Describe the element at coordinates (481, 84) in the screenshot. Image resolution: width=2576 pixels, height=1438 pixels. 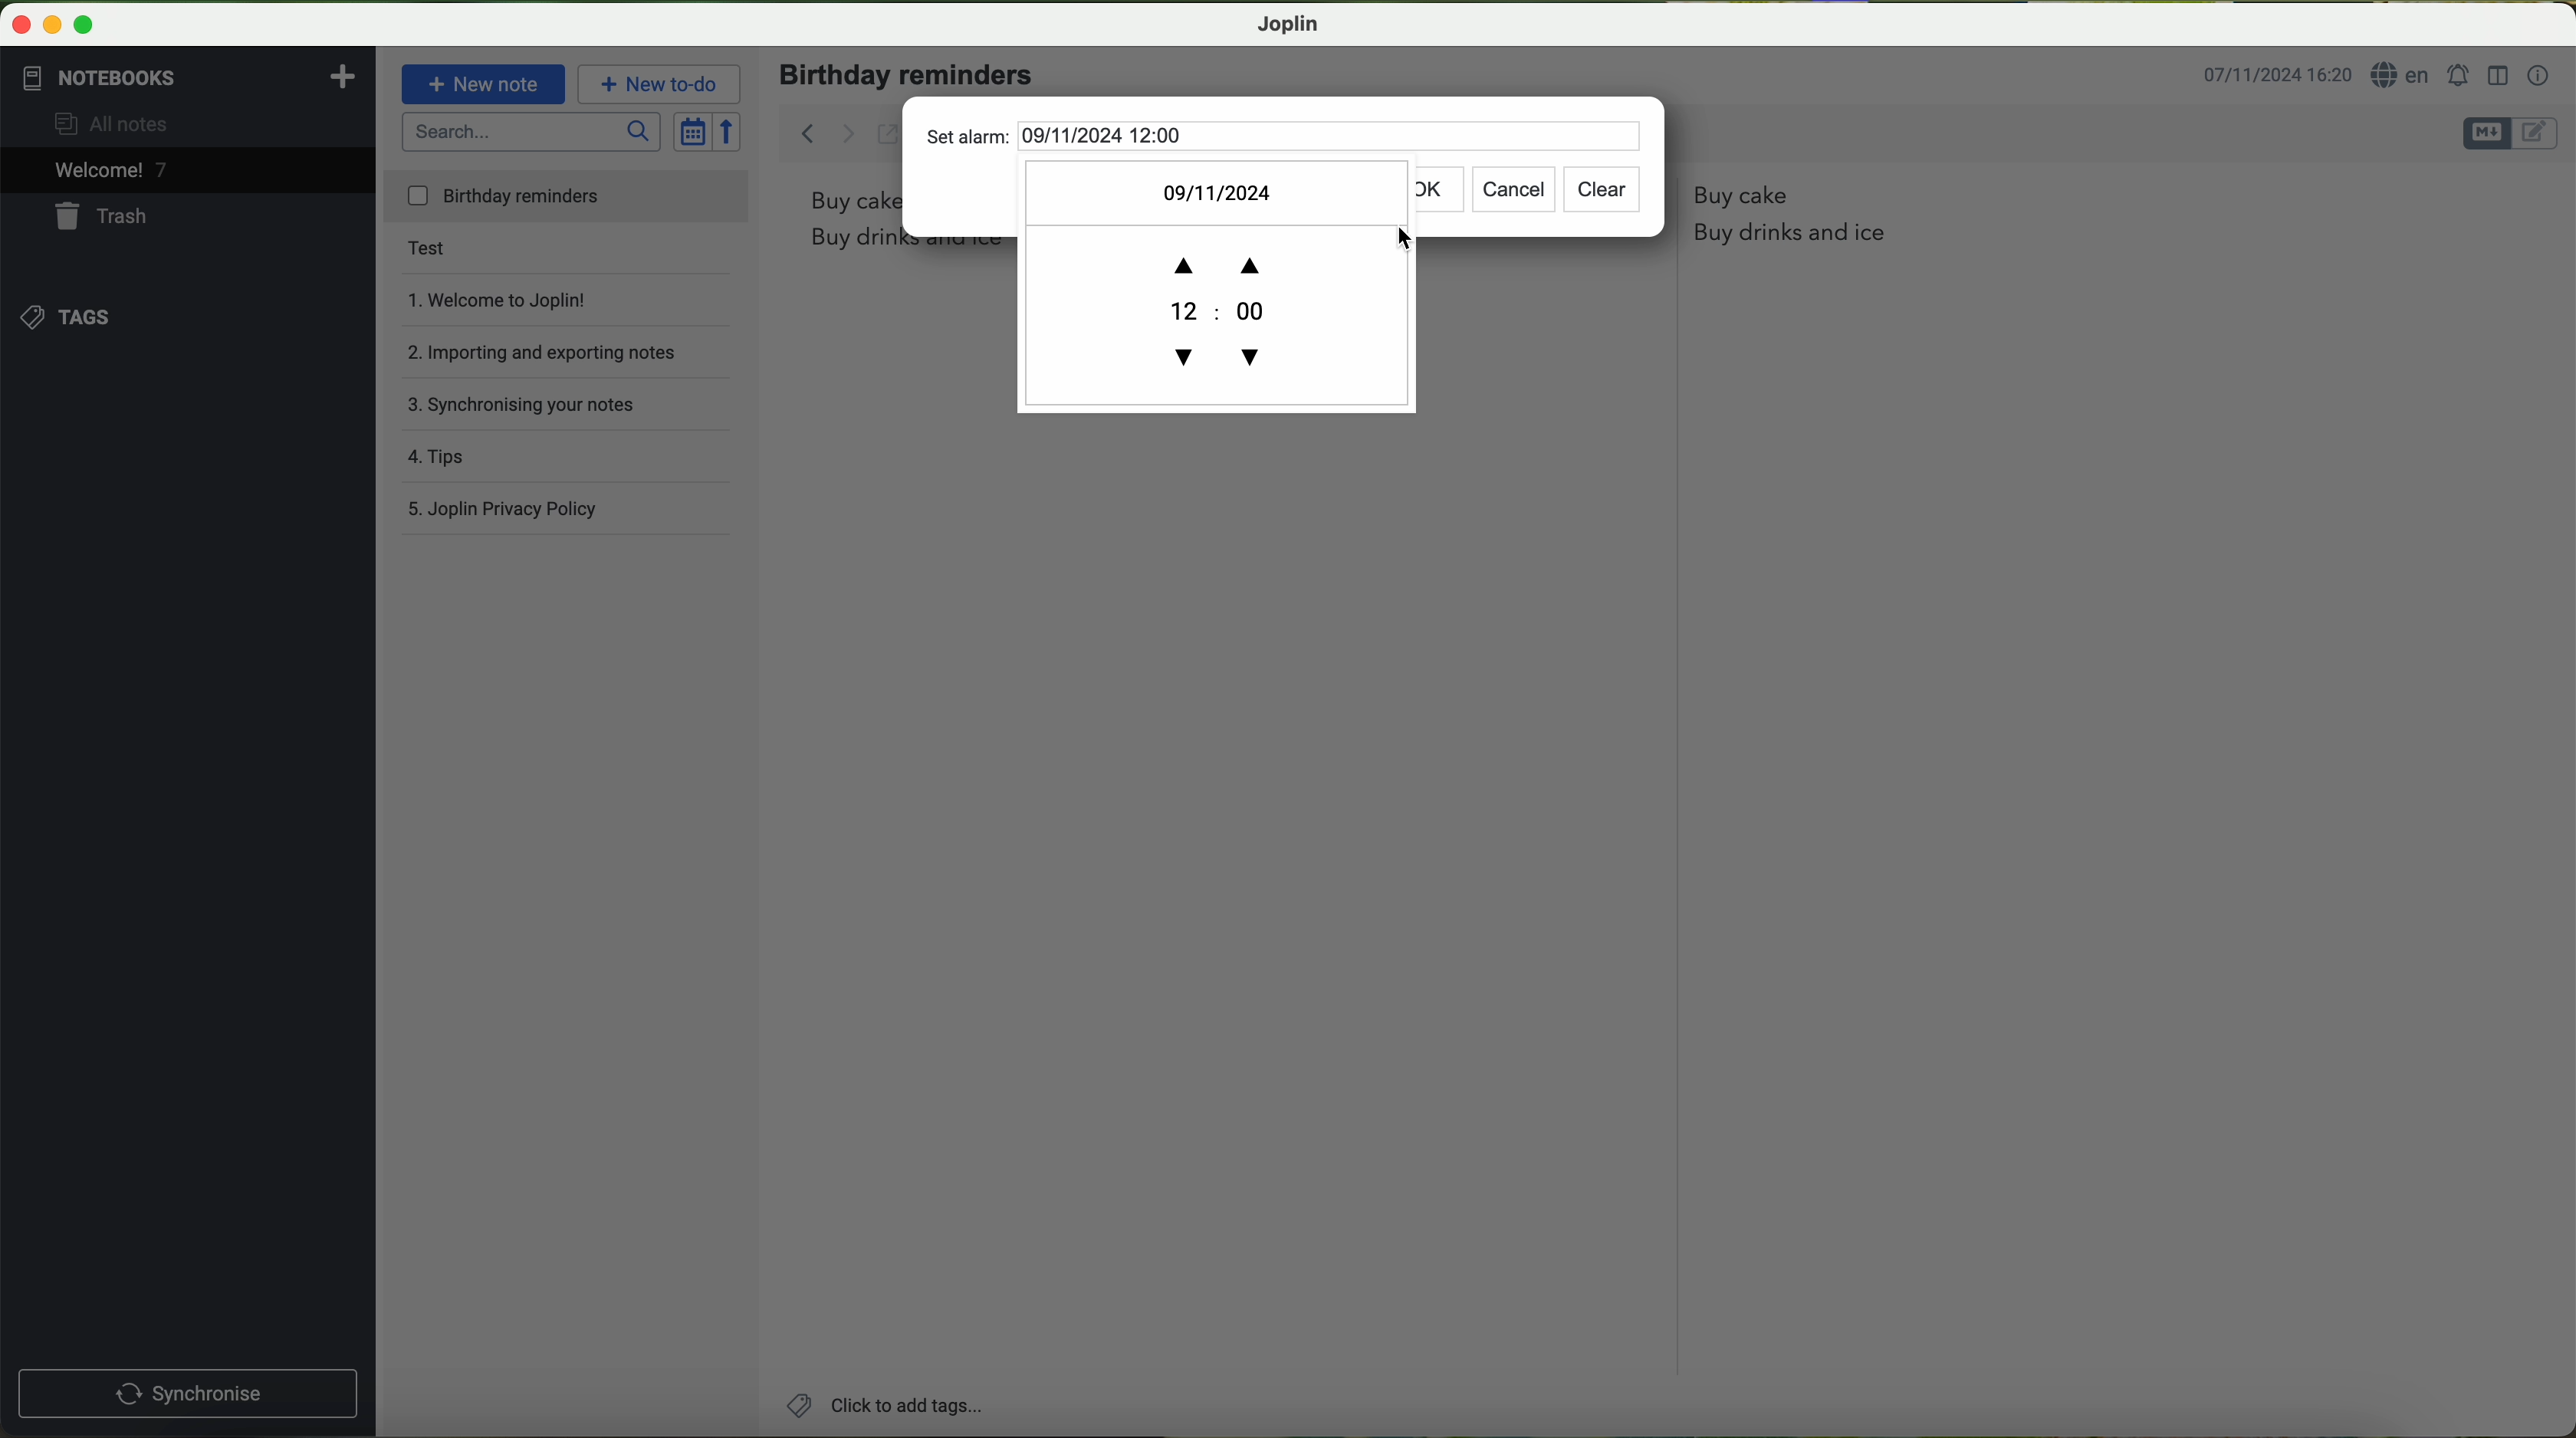
I see `new note button` at that location.